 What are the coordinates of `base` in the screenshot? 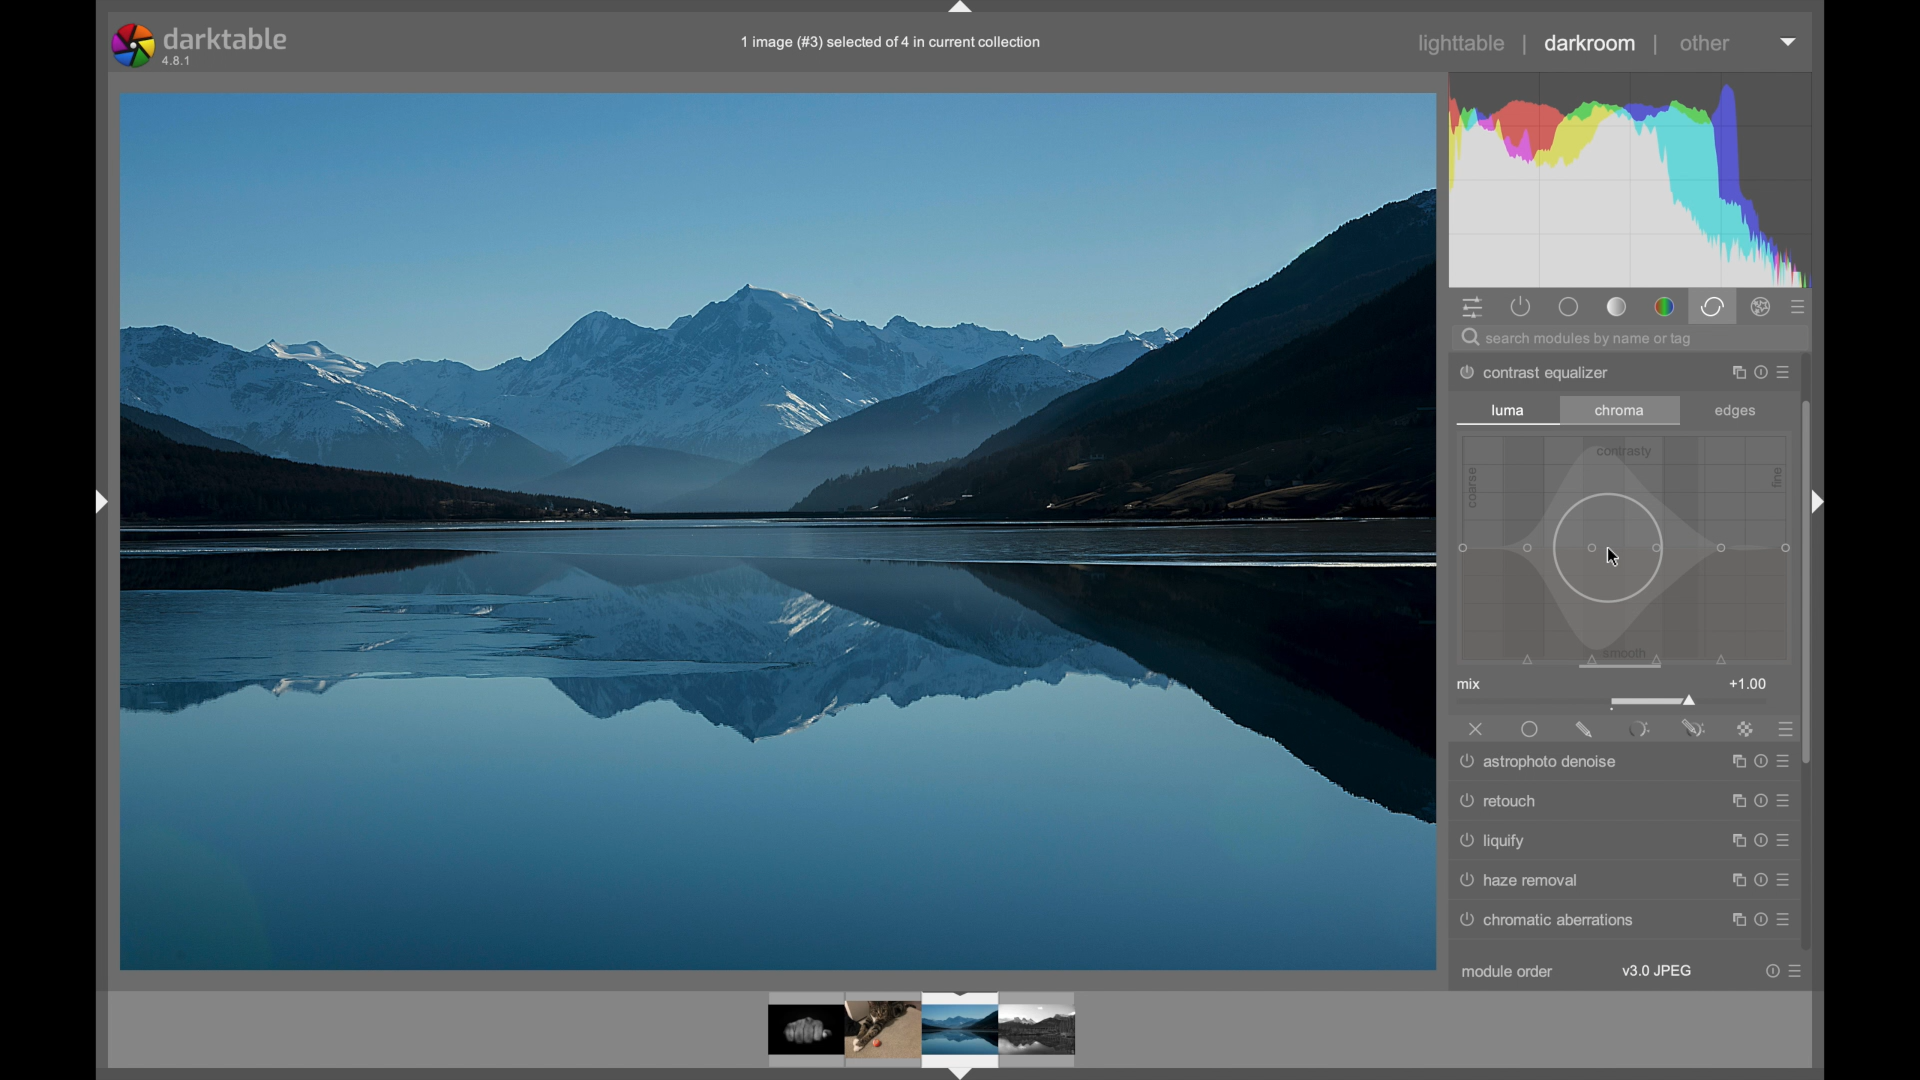 It's located at (1570, 307).